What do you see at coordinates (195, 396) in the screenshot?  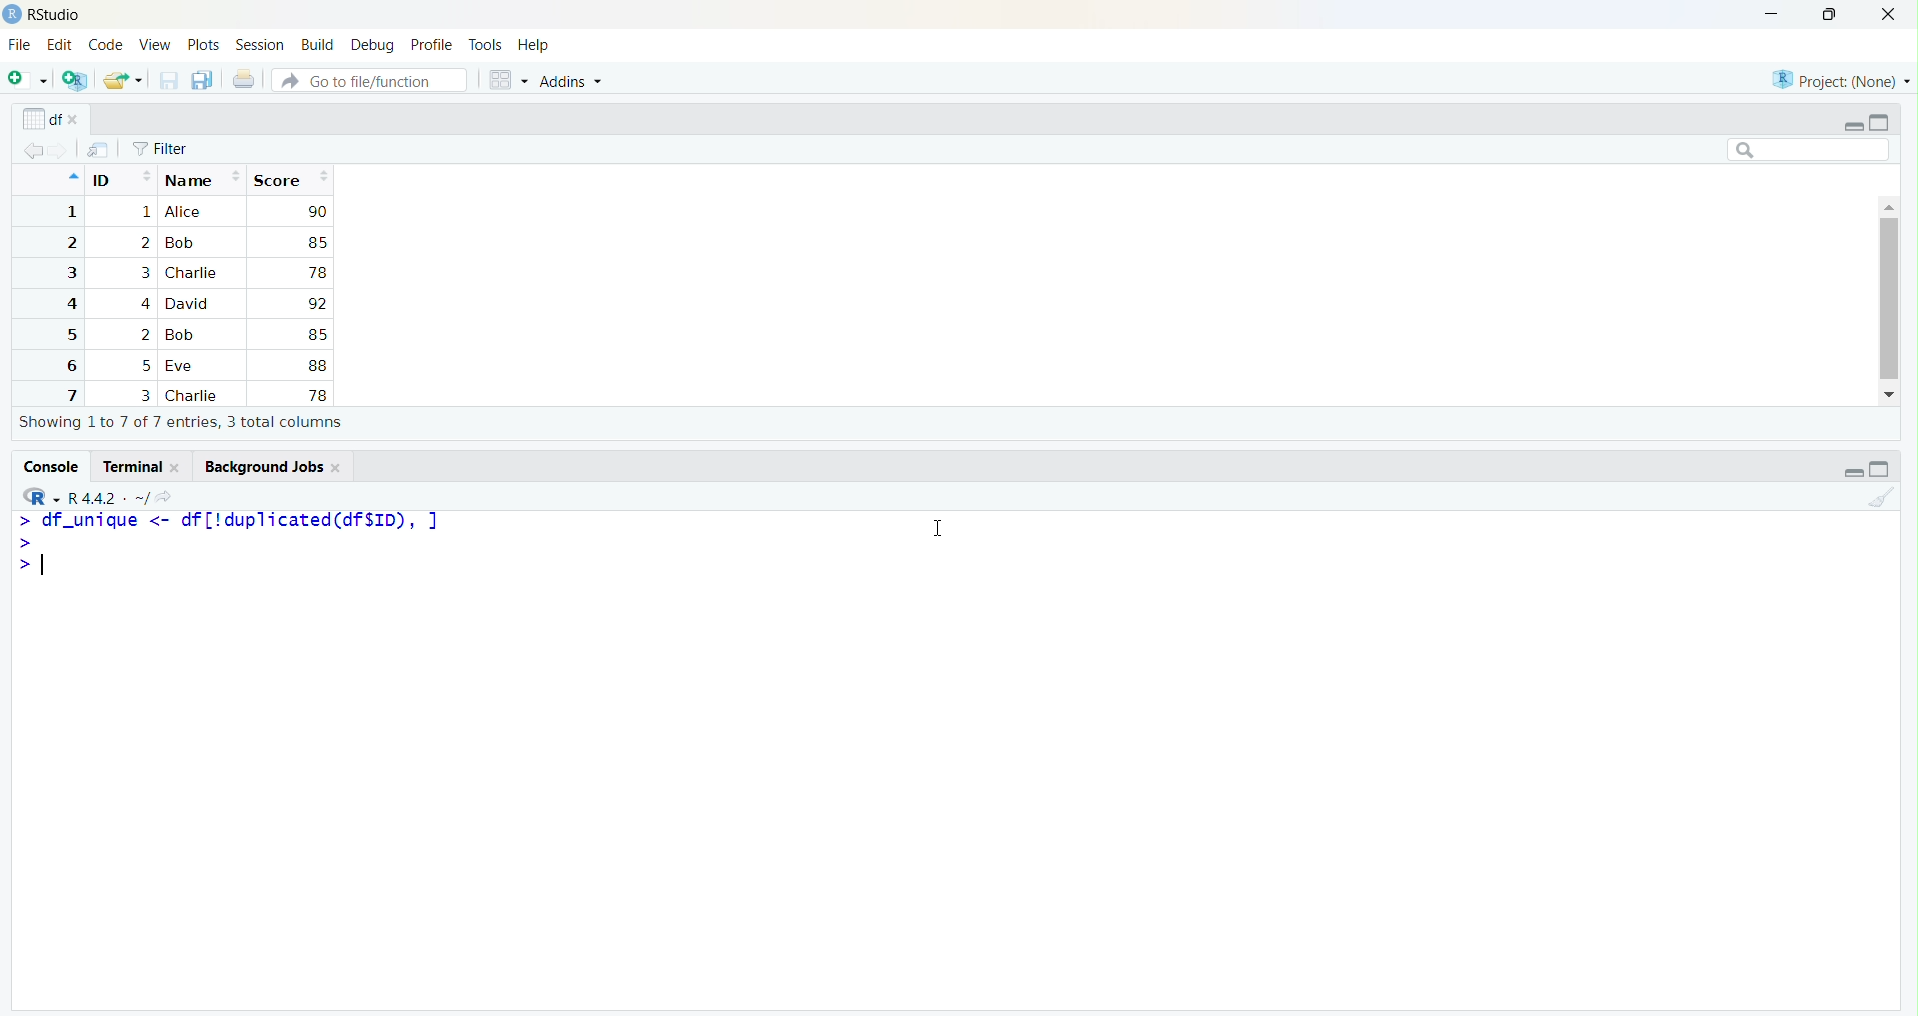 I see `Charlie` at bounding box center [195, 396].